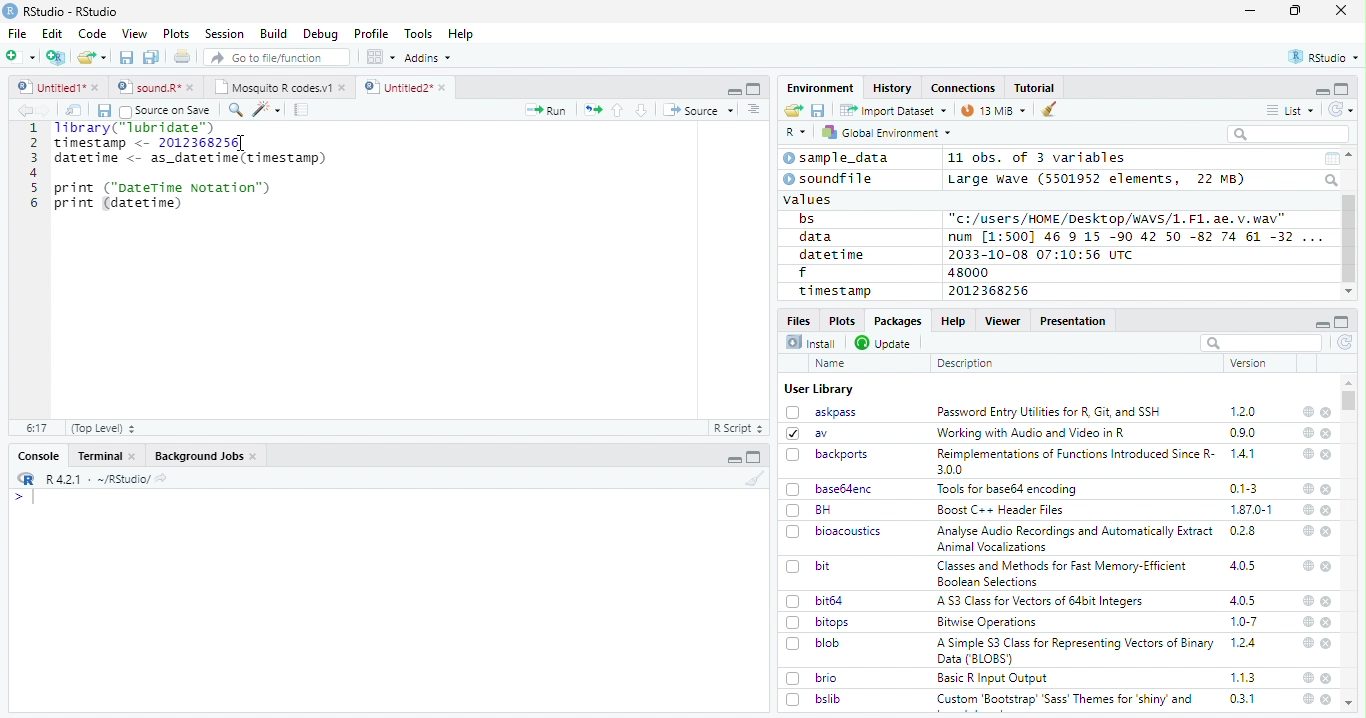 This screenshot has height=718, width=1366. Describe the element at coordinates (1328, 644) in the screenshot. I see `close` at that location.